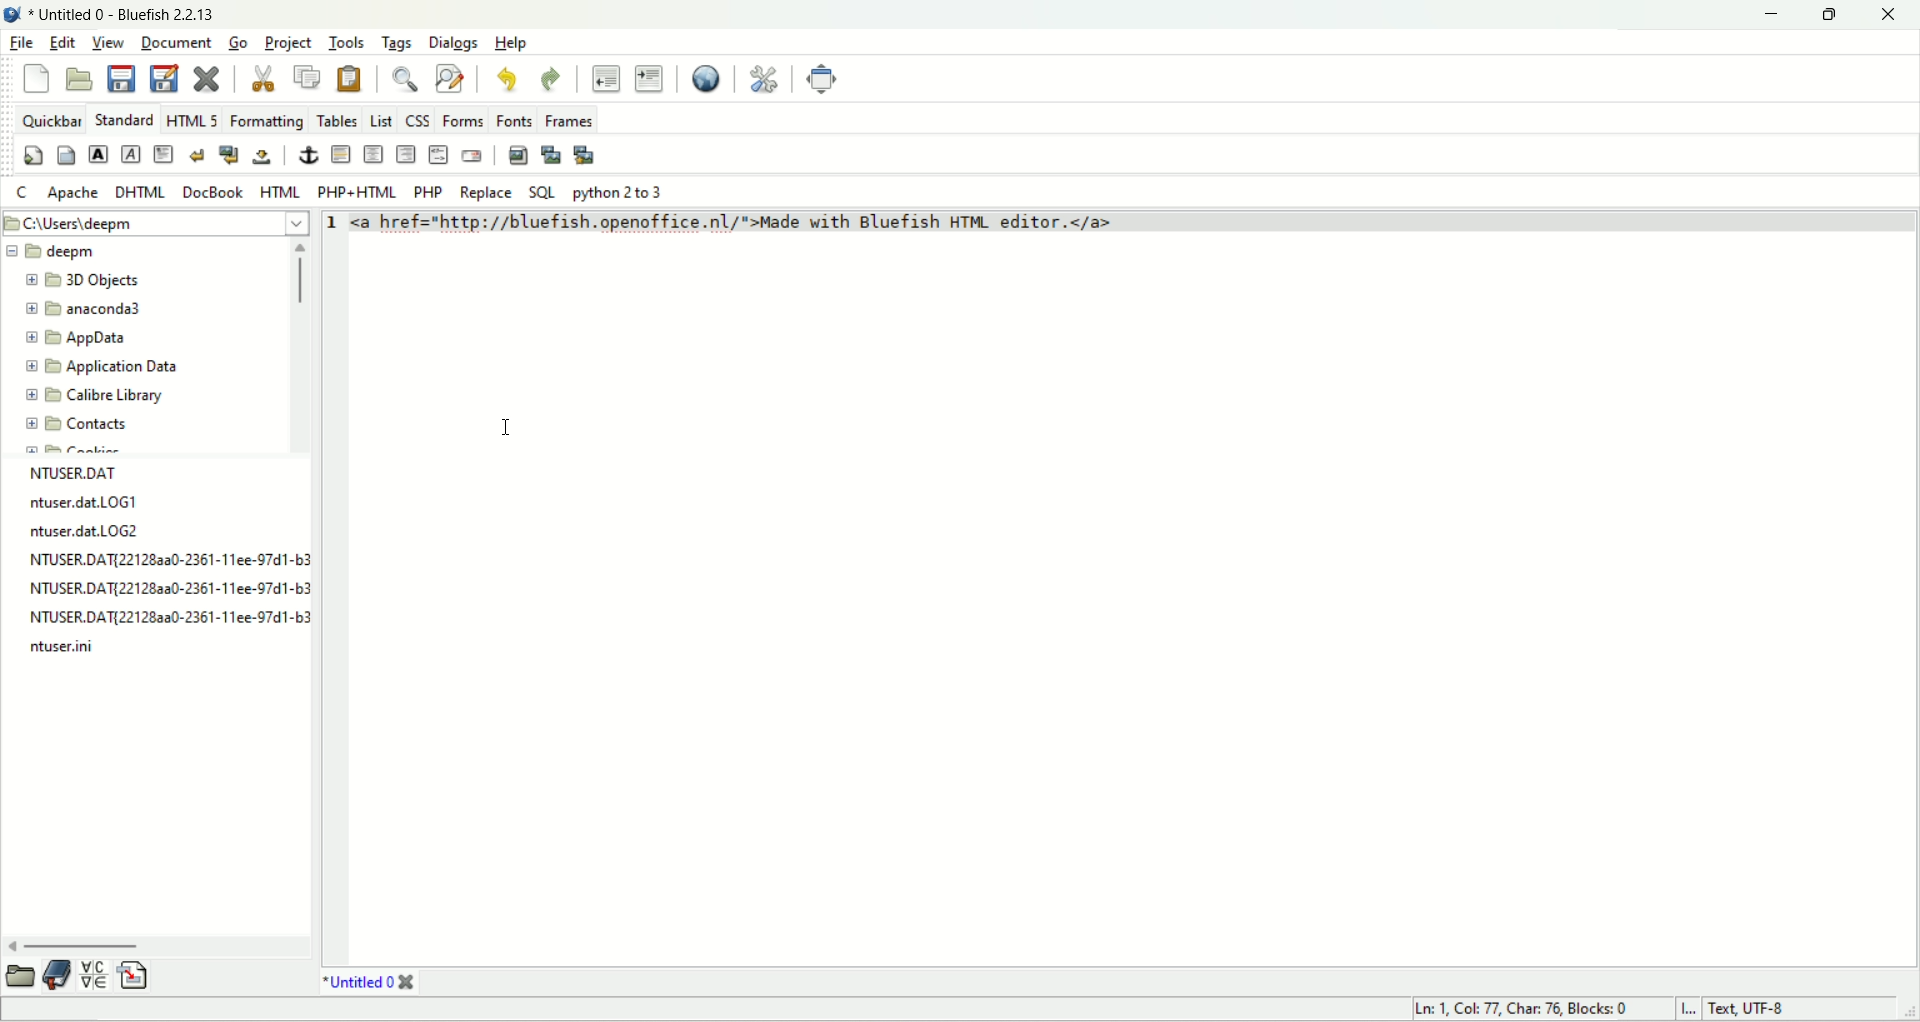 This screenshot has height=1022, width=1920. Describe the element at coordinates (583, 155) in the screenshot. I see `MULTI-THUMBNAIL` at that location.